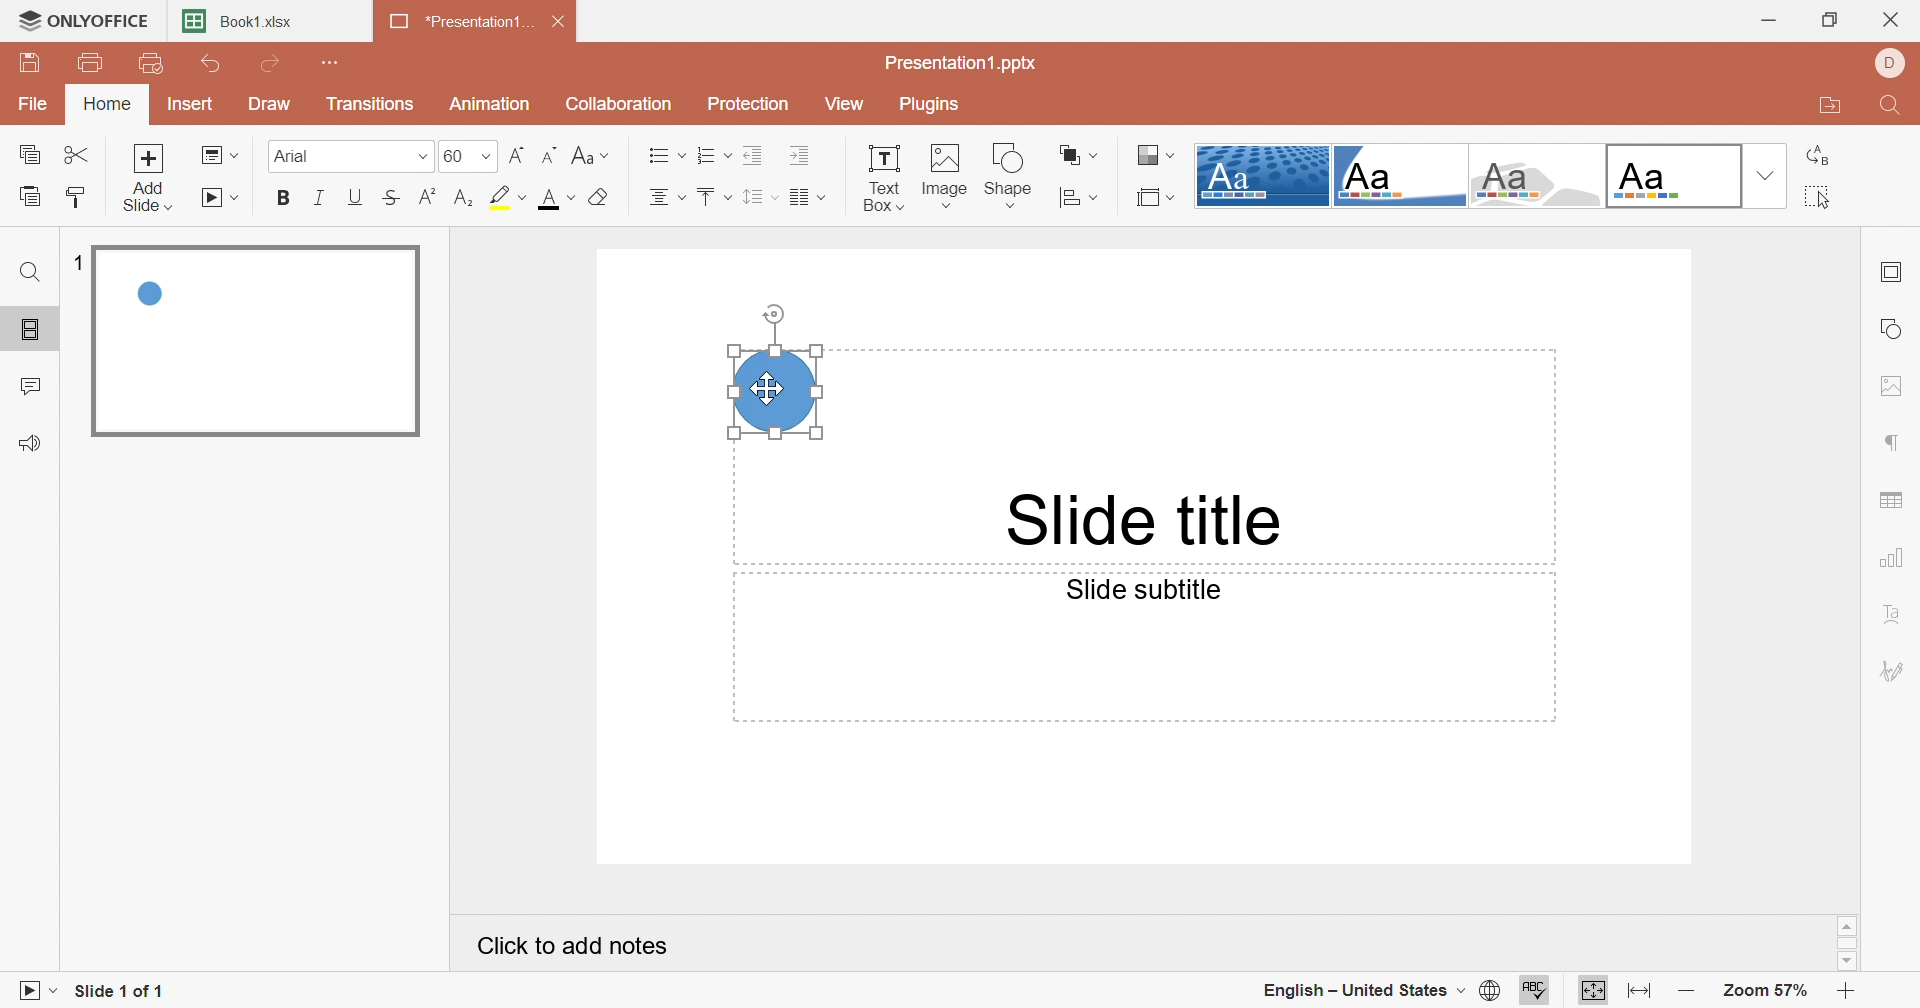 The image size is (1920, 1008). What do you see at coordinates (753, 155) in the screenshot?
I see `Decrease indent` at bounding box center [753, 155].